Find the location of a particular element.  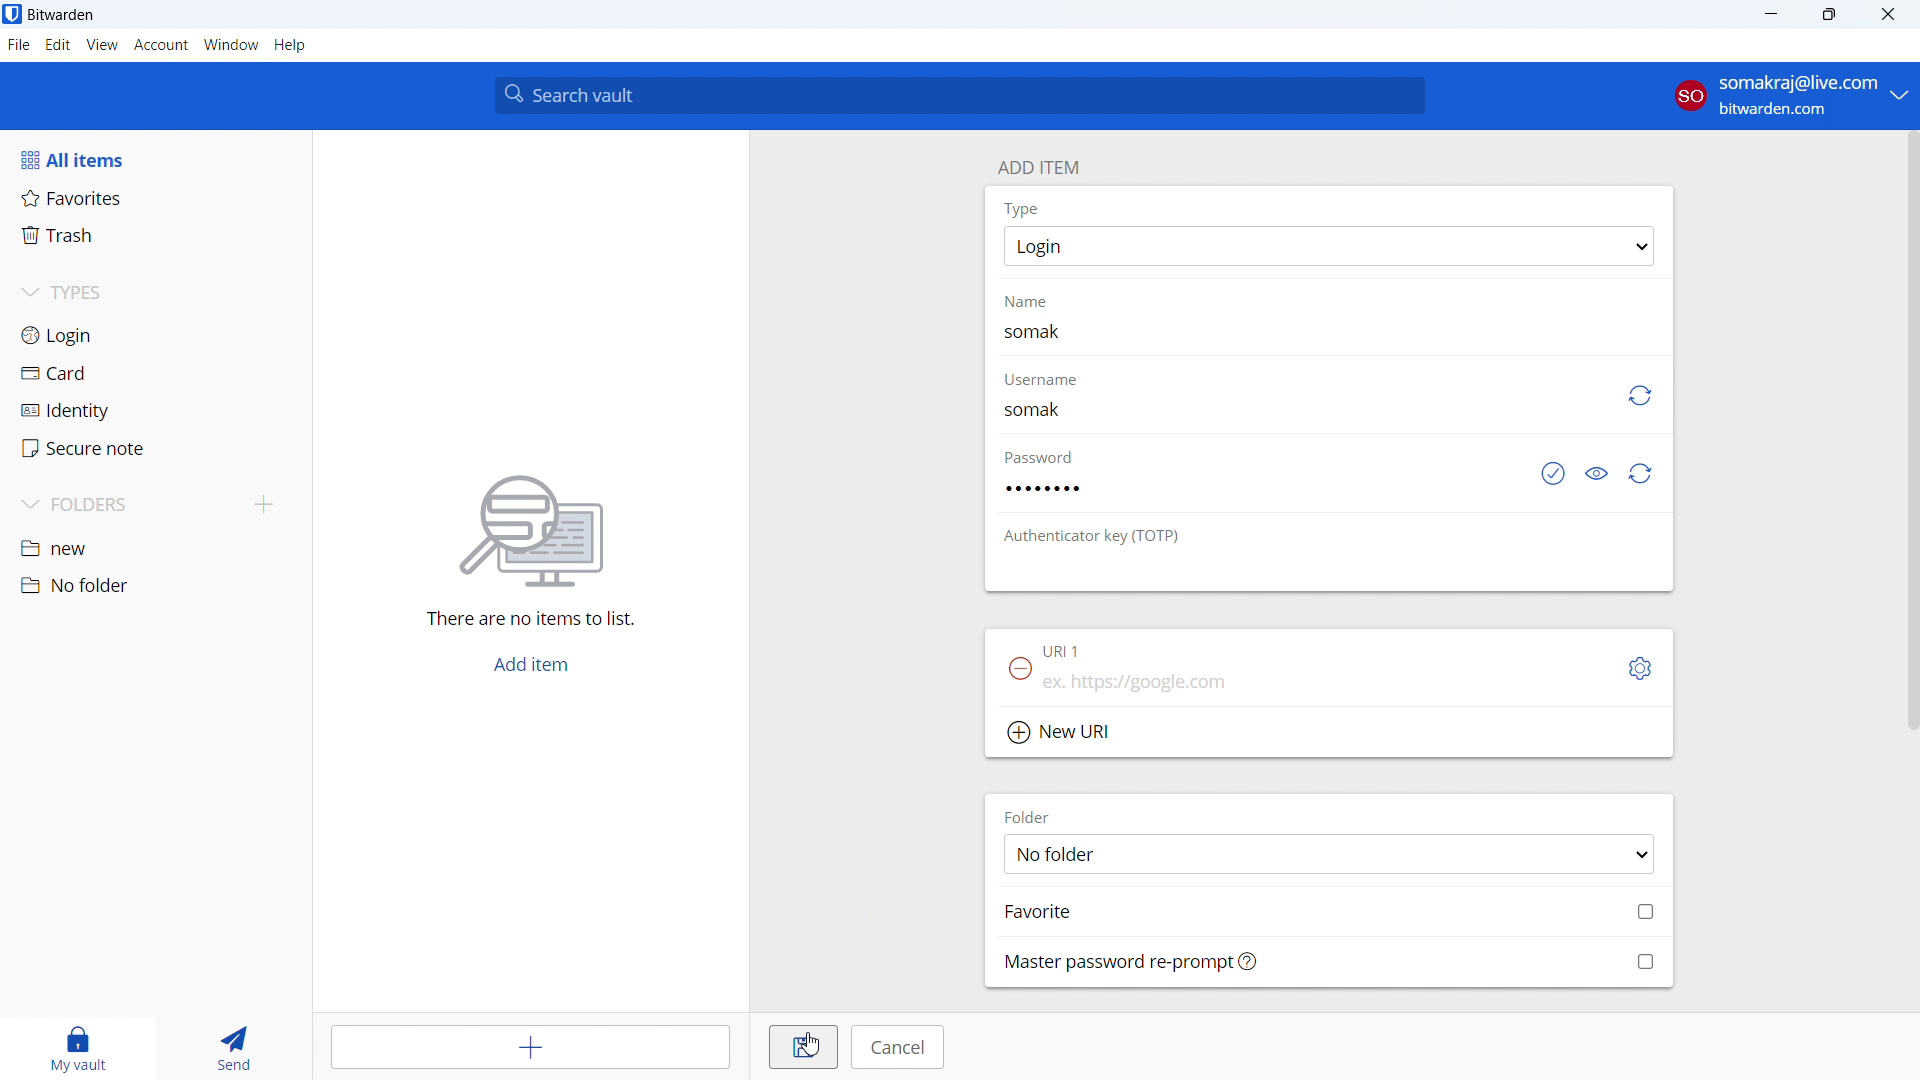

card is located at coordinates (156, 374).